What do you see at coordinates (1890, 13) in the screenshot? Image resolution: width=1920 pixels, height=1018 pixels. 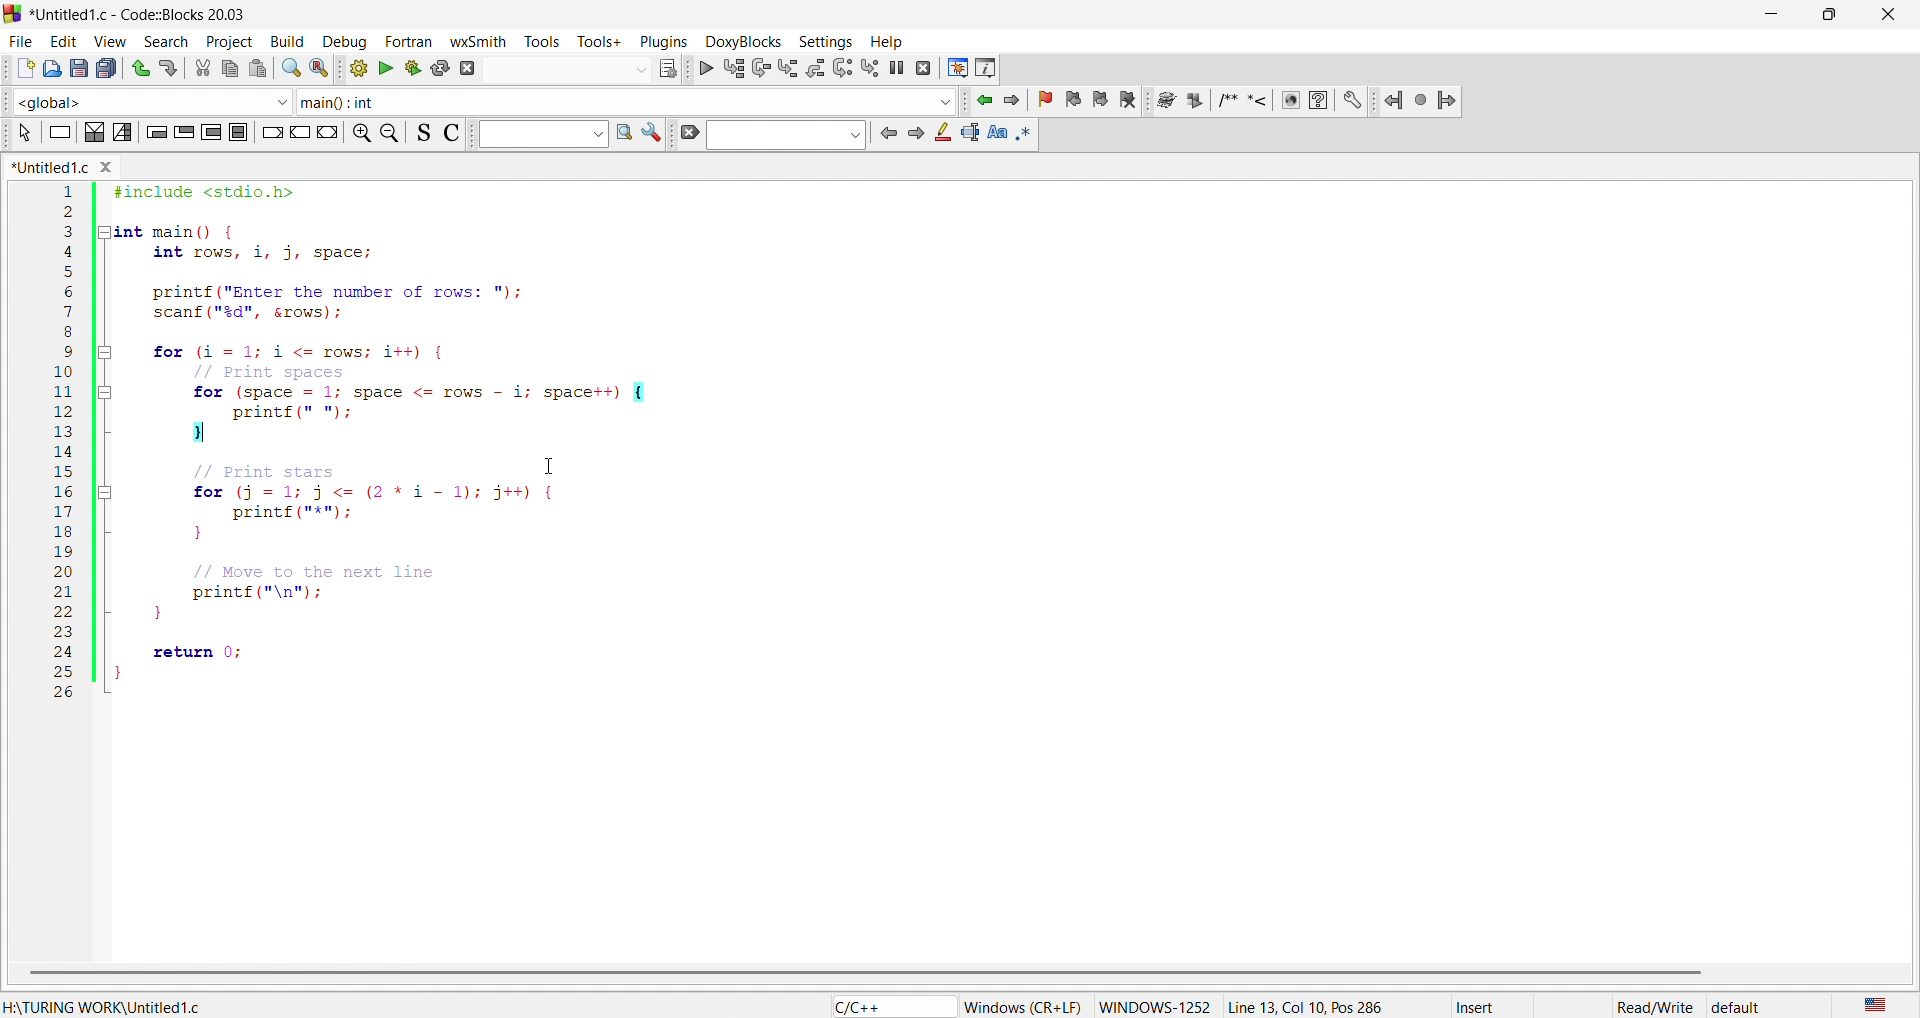 I see `close` at bounding box center [1890, 13].